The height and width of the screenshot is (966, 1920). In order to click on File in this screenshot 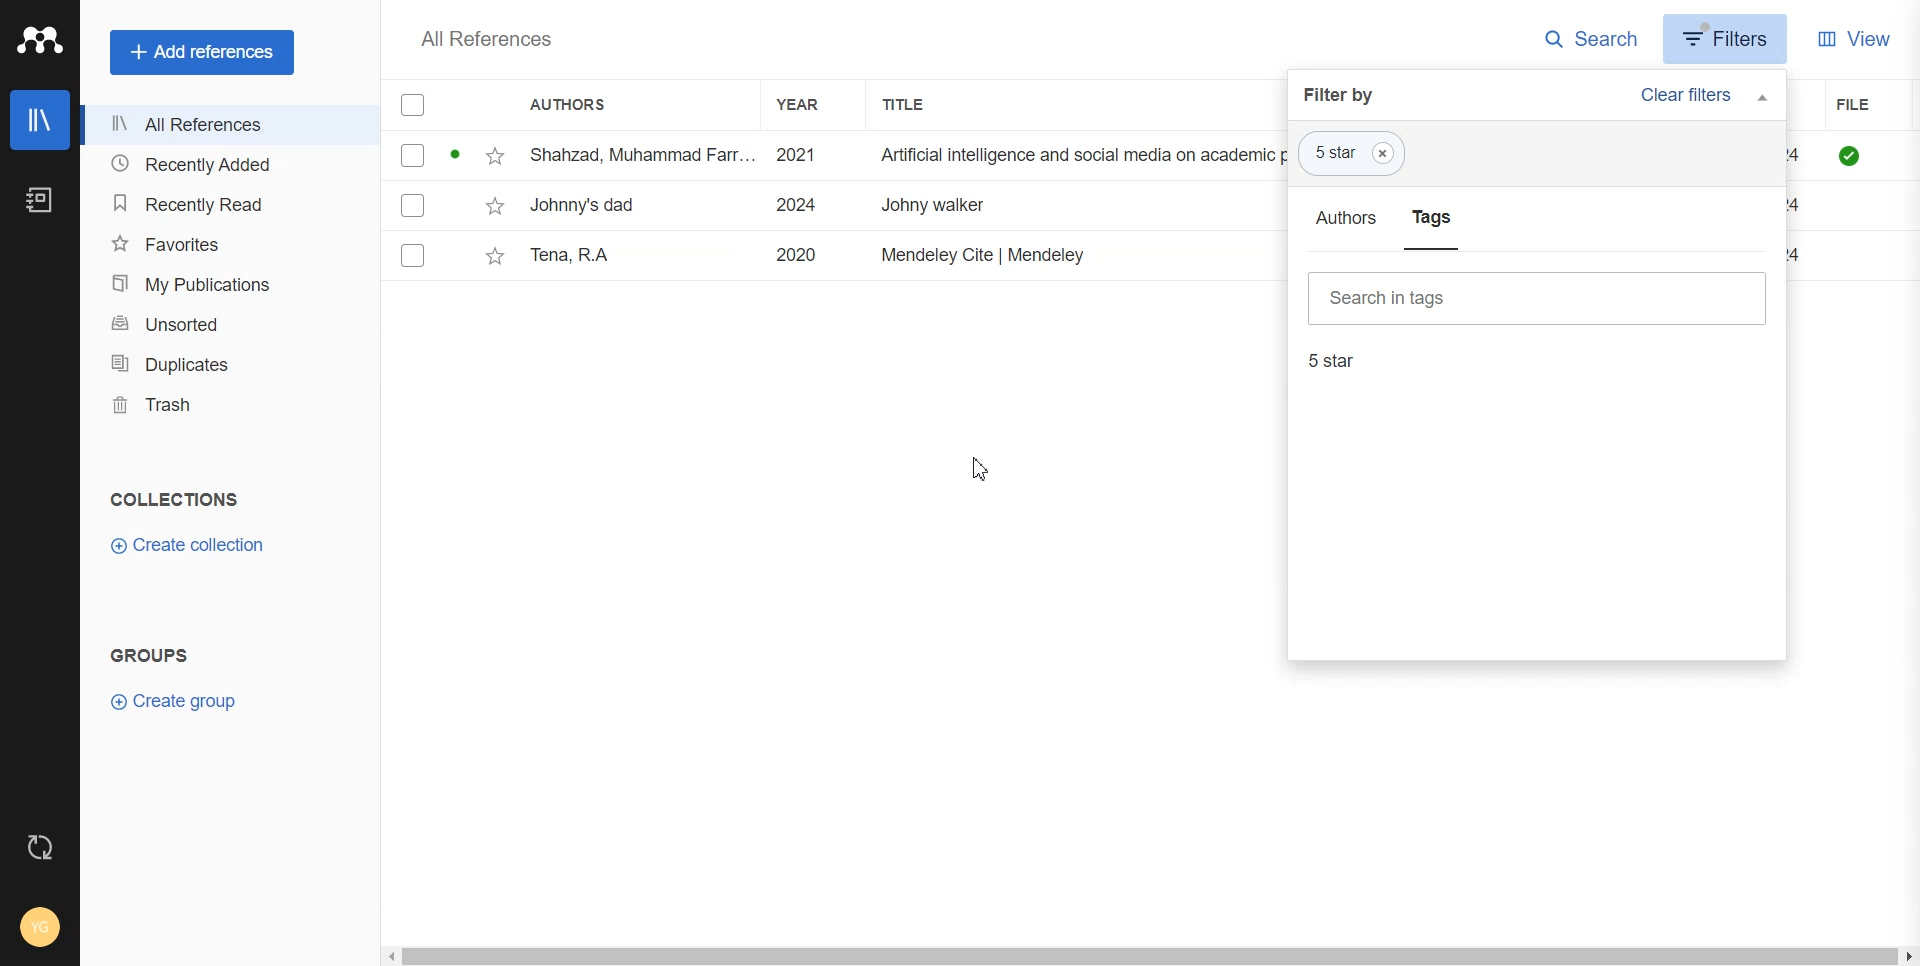, I will do `click(829, 155)`.